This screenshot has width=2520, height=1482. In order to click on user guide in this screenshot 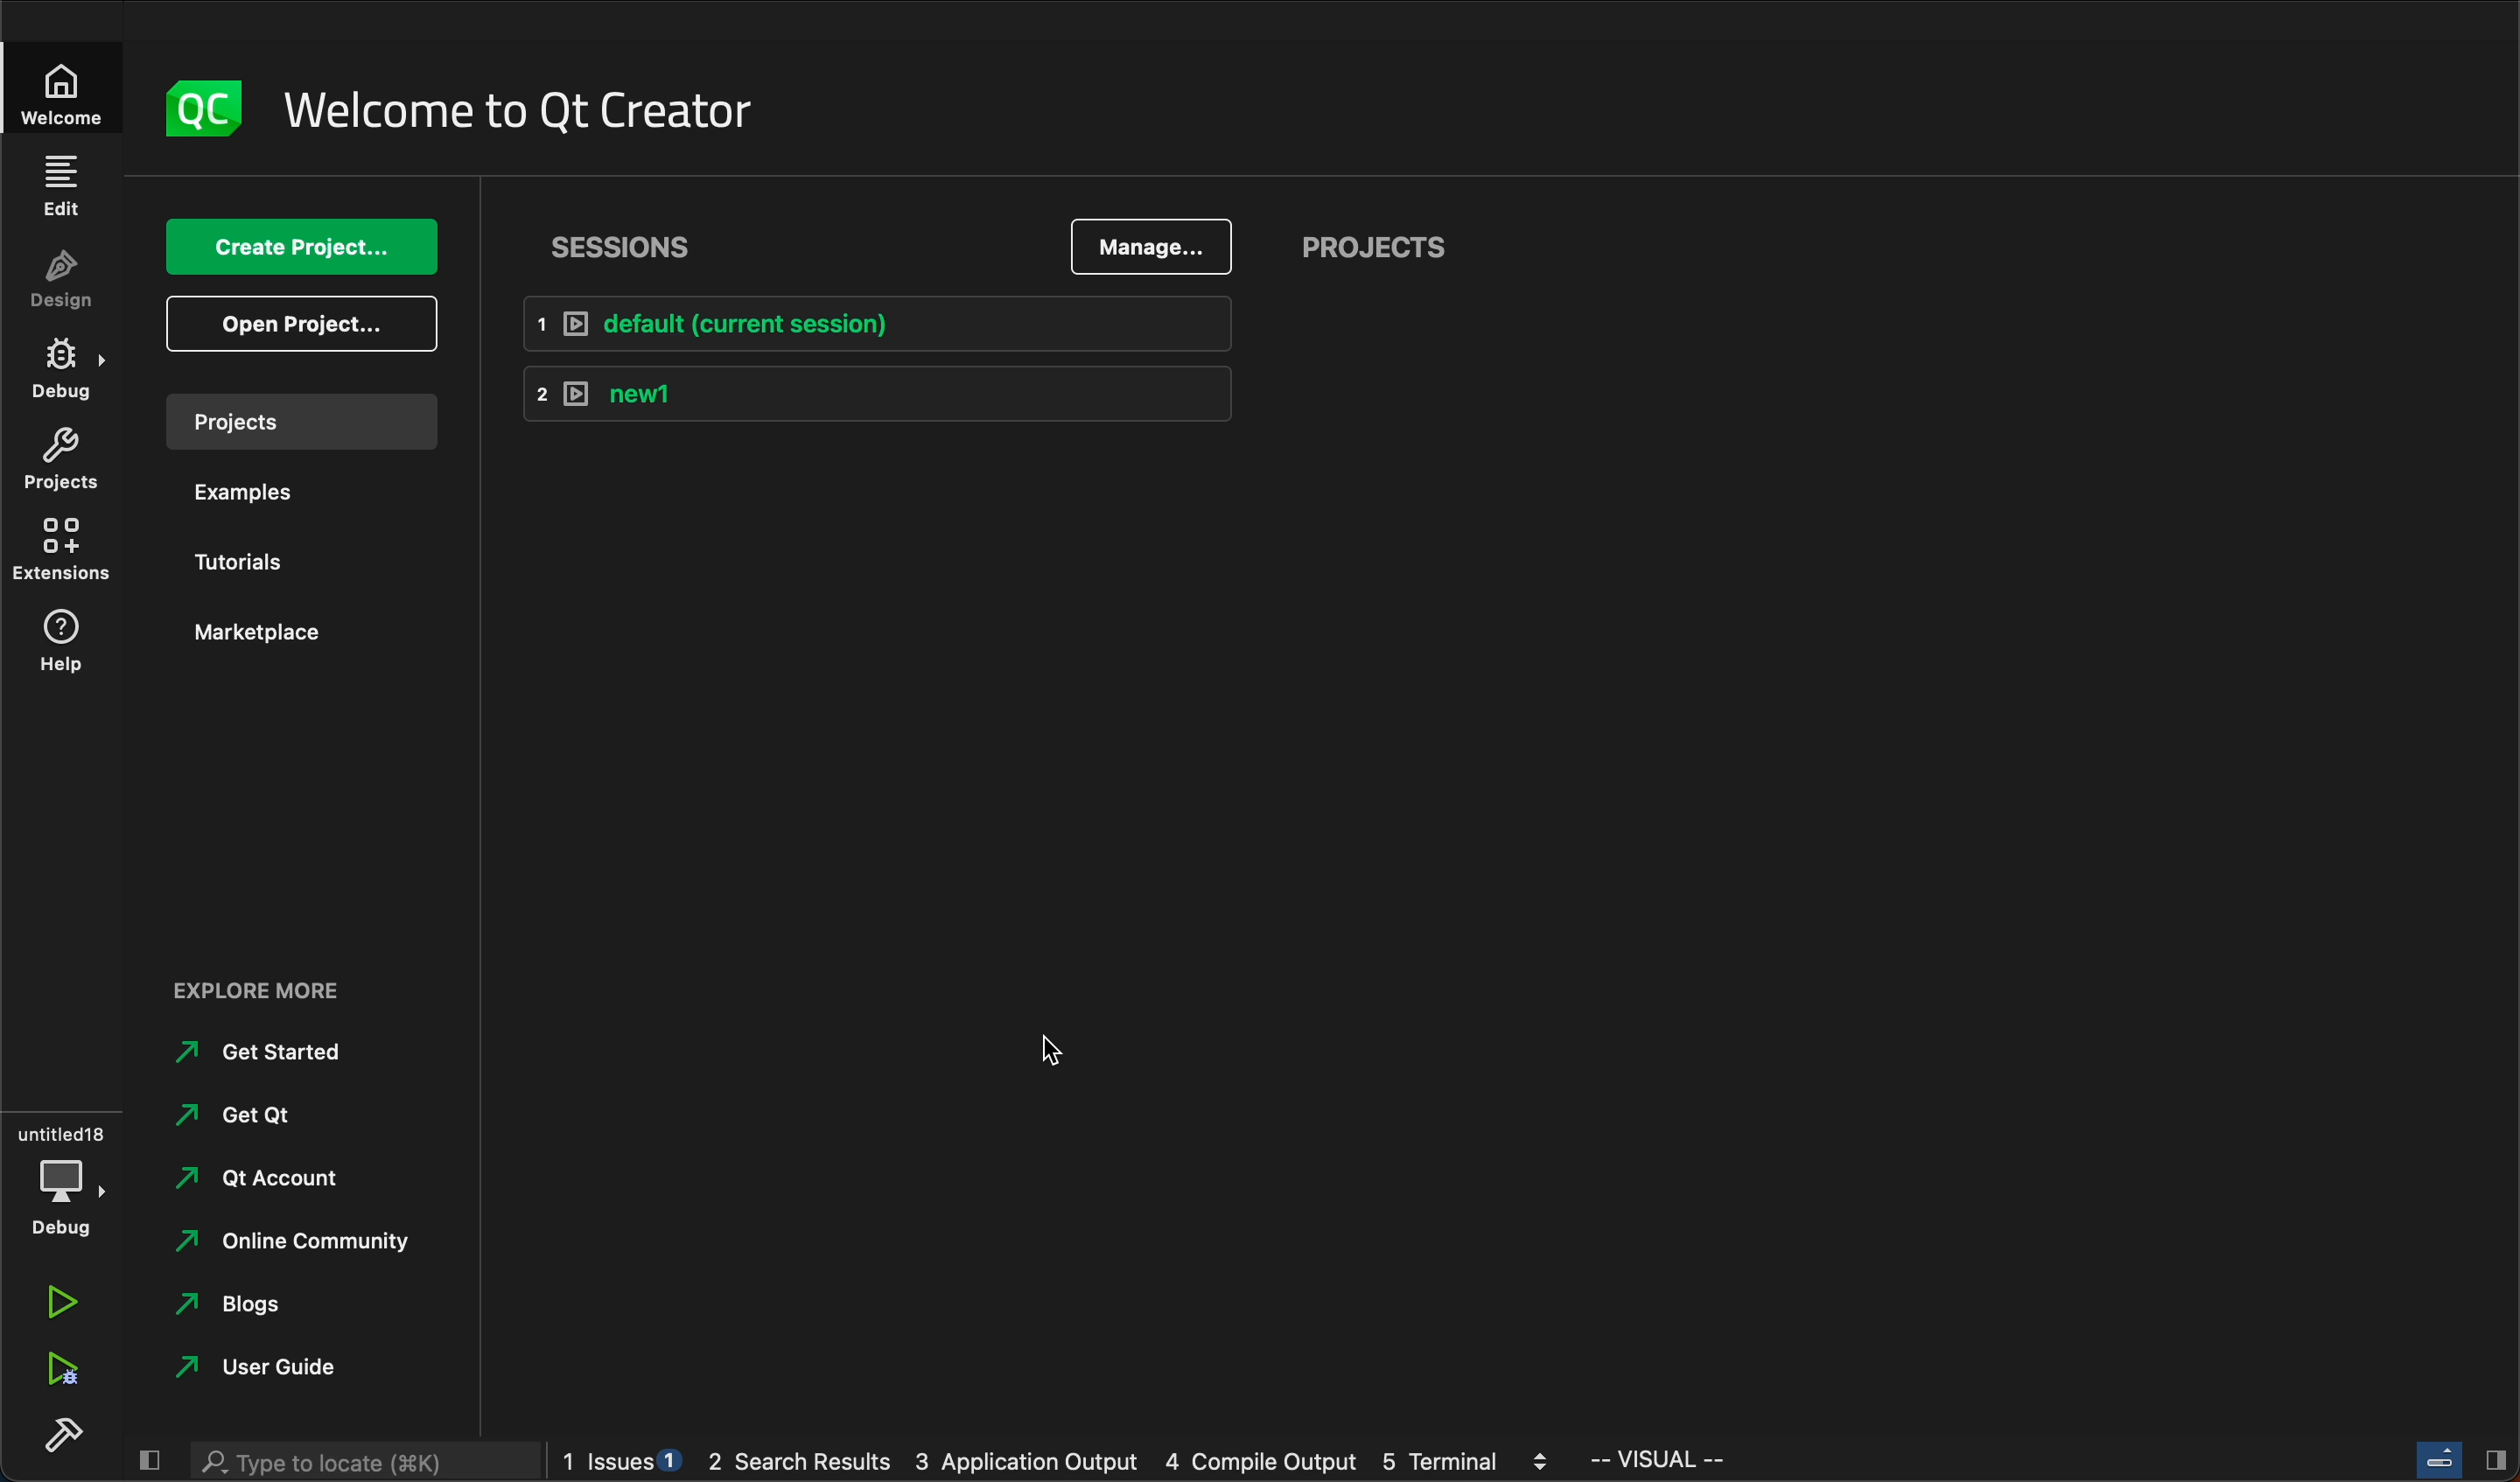, I will do `click(262, 1371)`.